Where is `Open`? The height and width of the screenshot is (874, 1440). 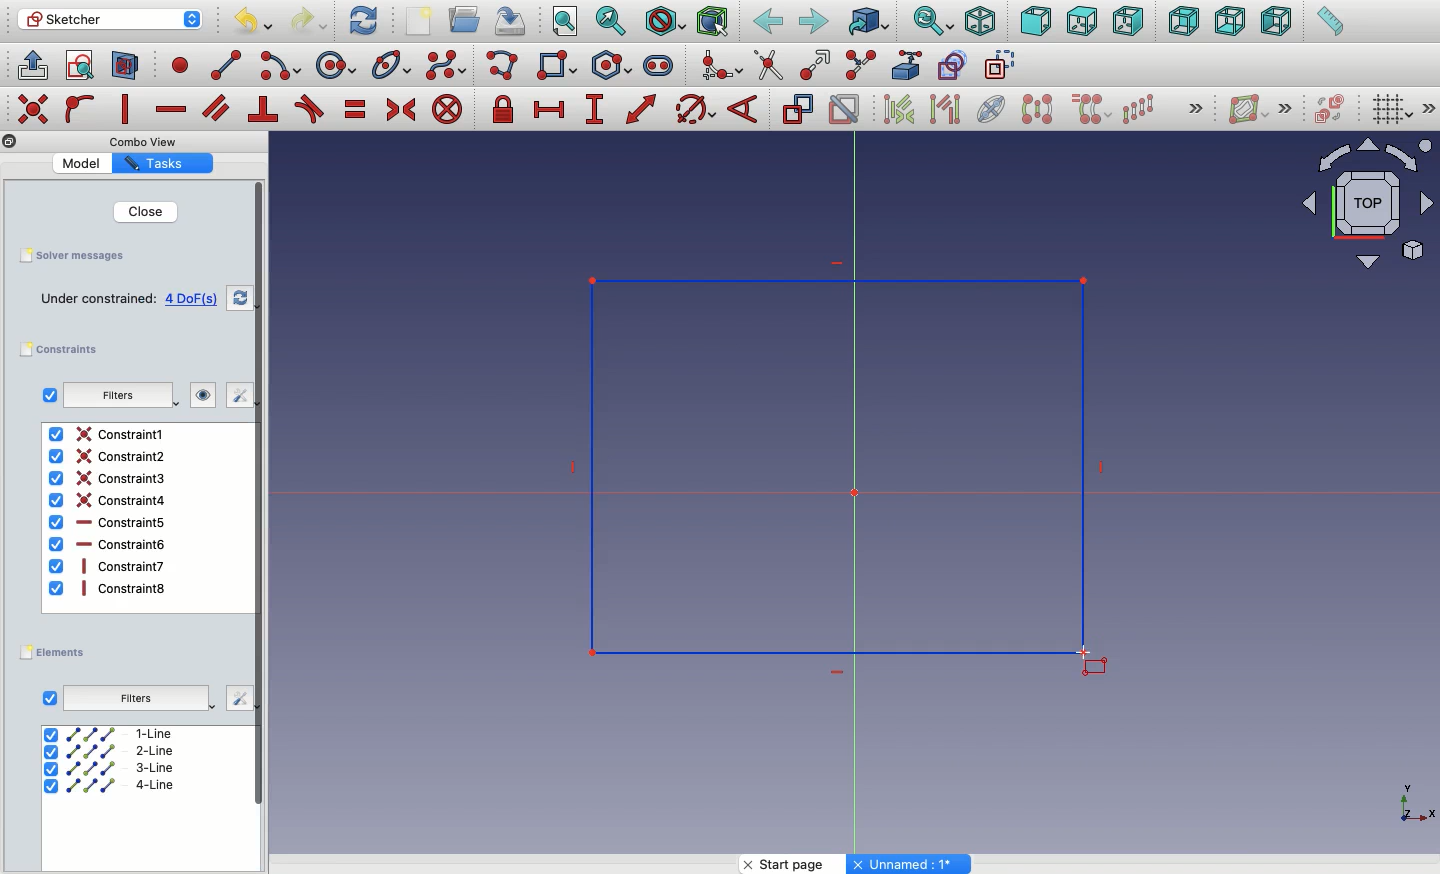
Open is located at coordinates (467, 20).